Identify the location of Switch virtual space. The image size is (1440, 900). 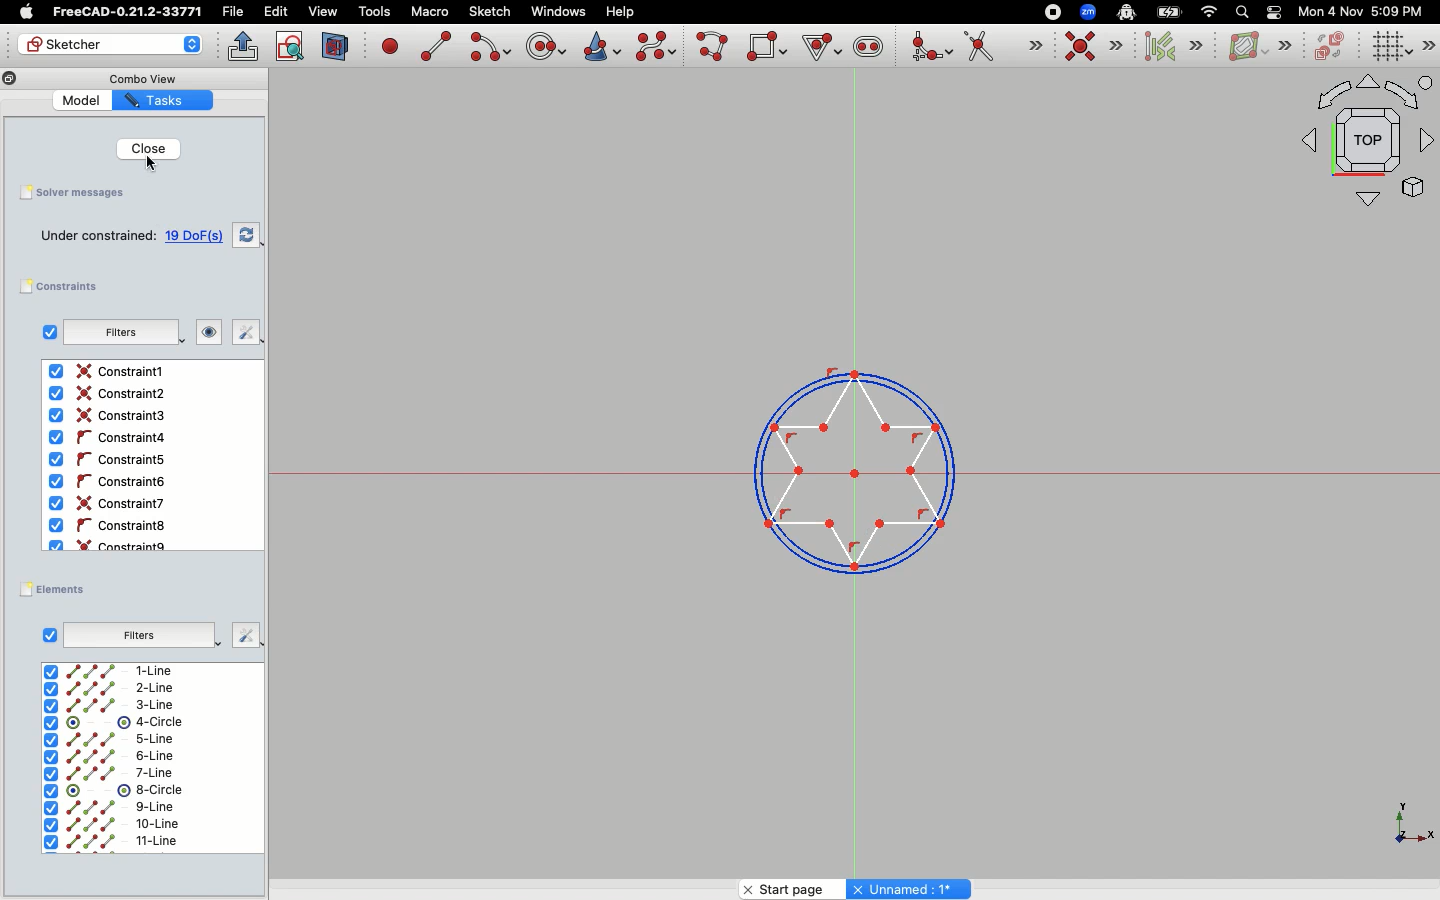
(1332, 47).